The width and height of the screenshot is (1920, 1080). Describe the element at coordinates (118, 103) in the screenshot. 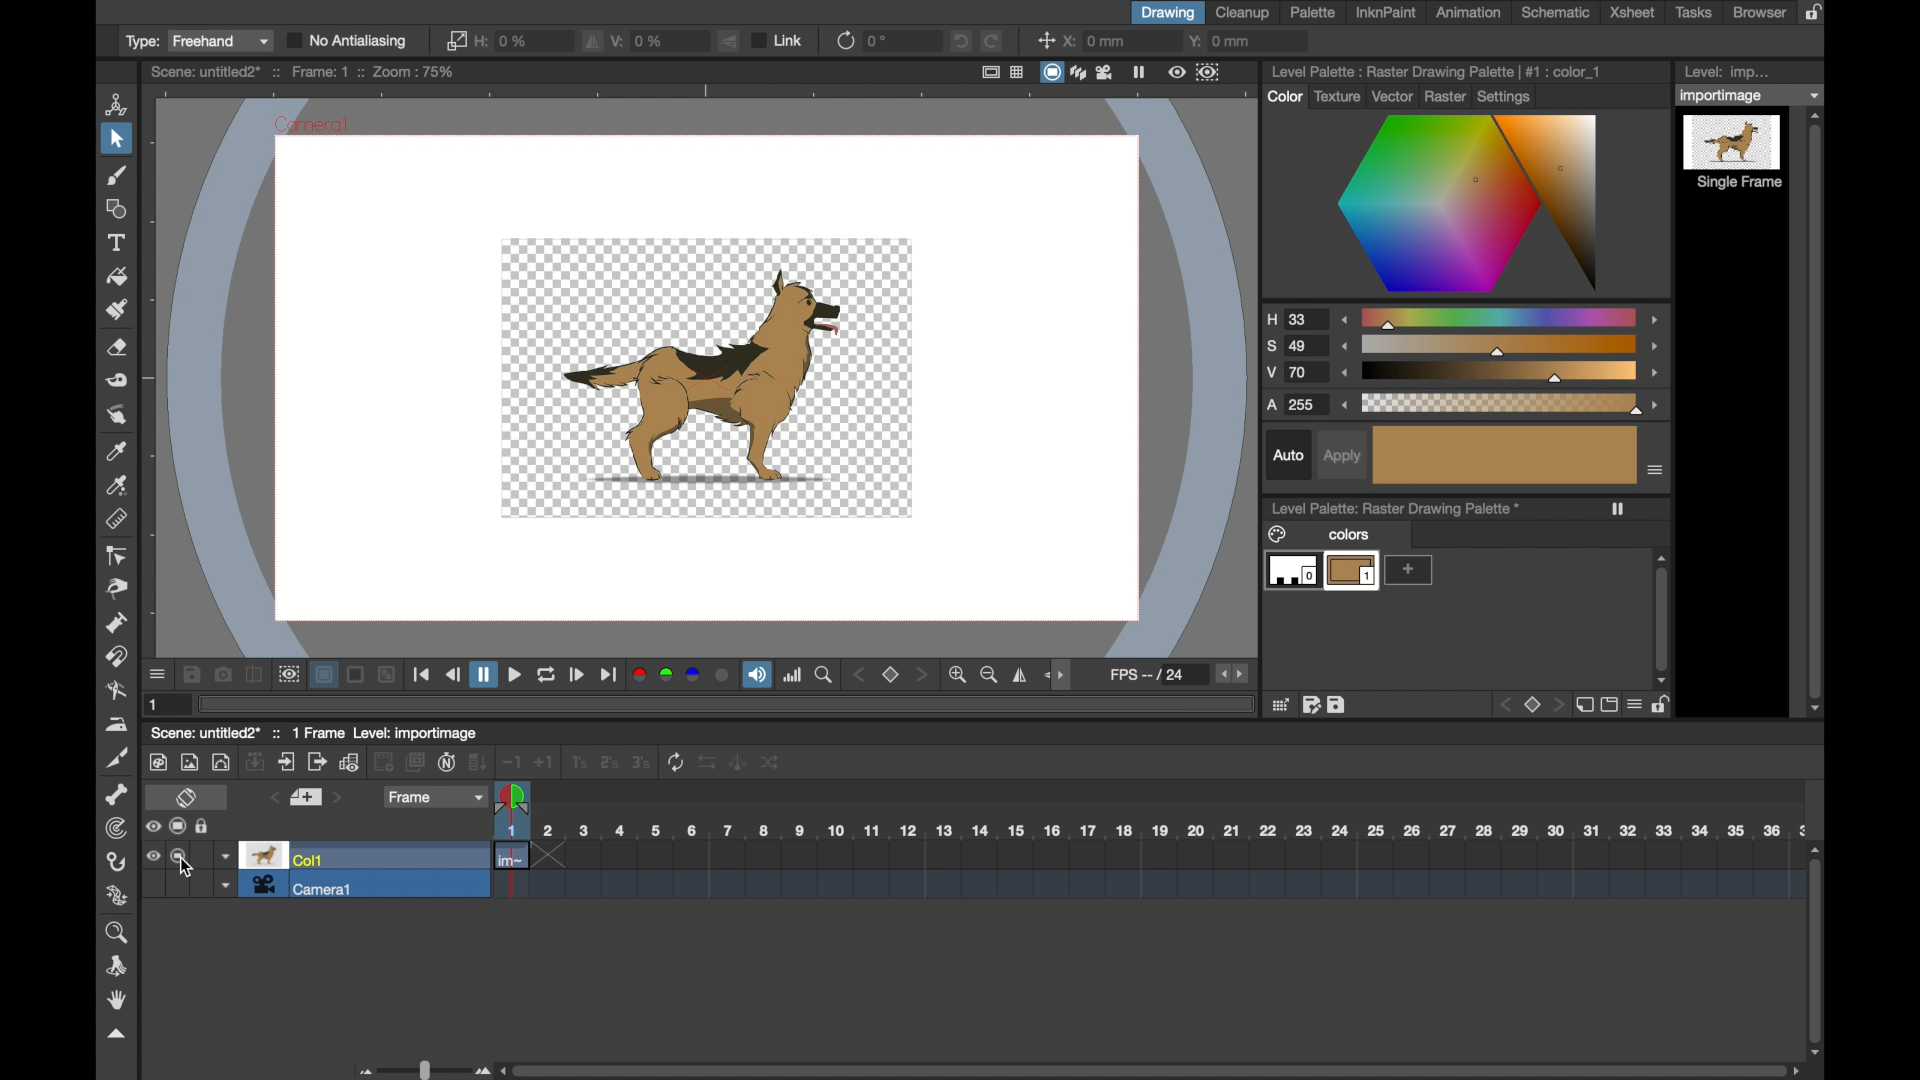

I see `animate tool` at that location.